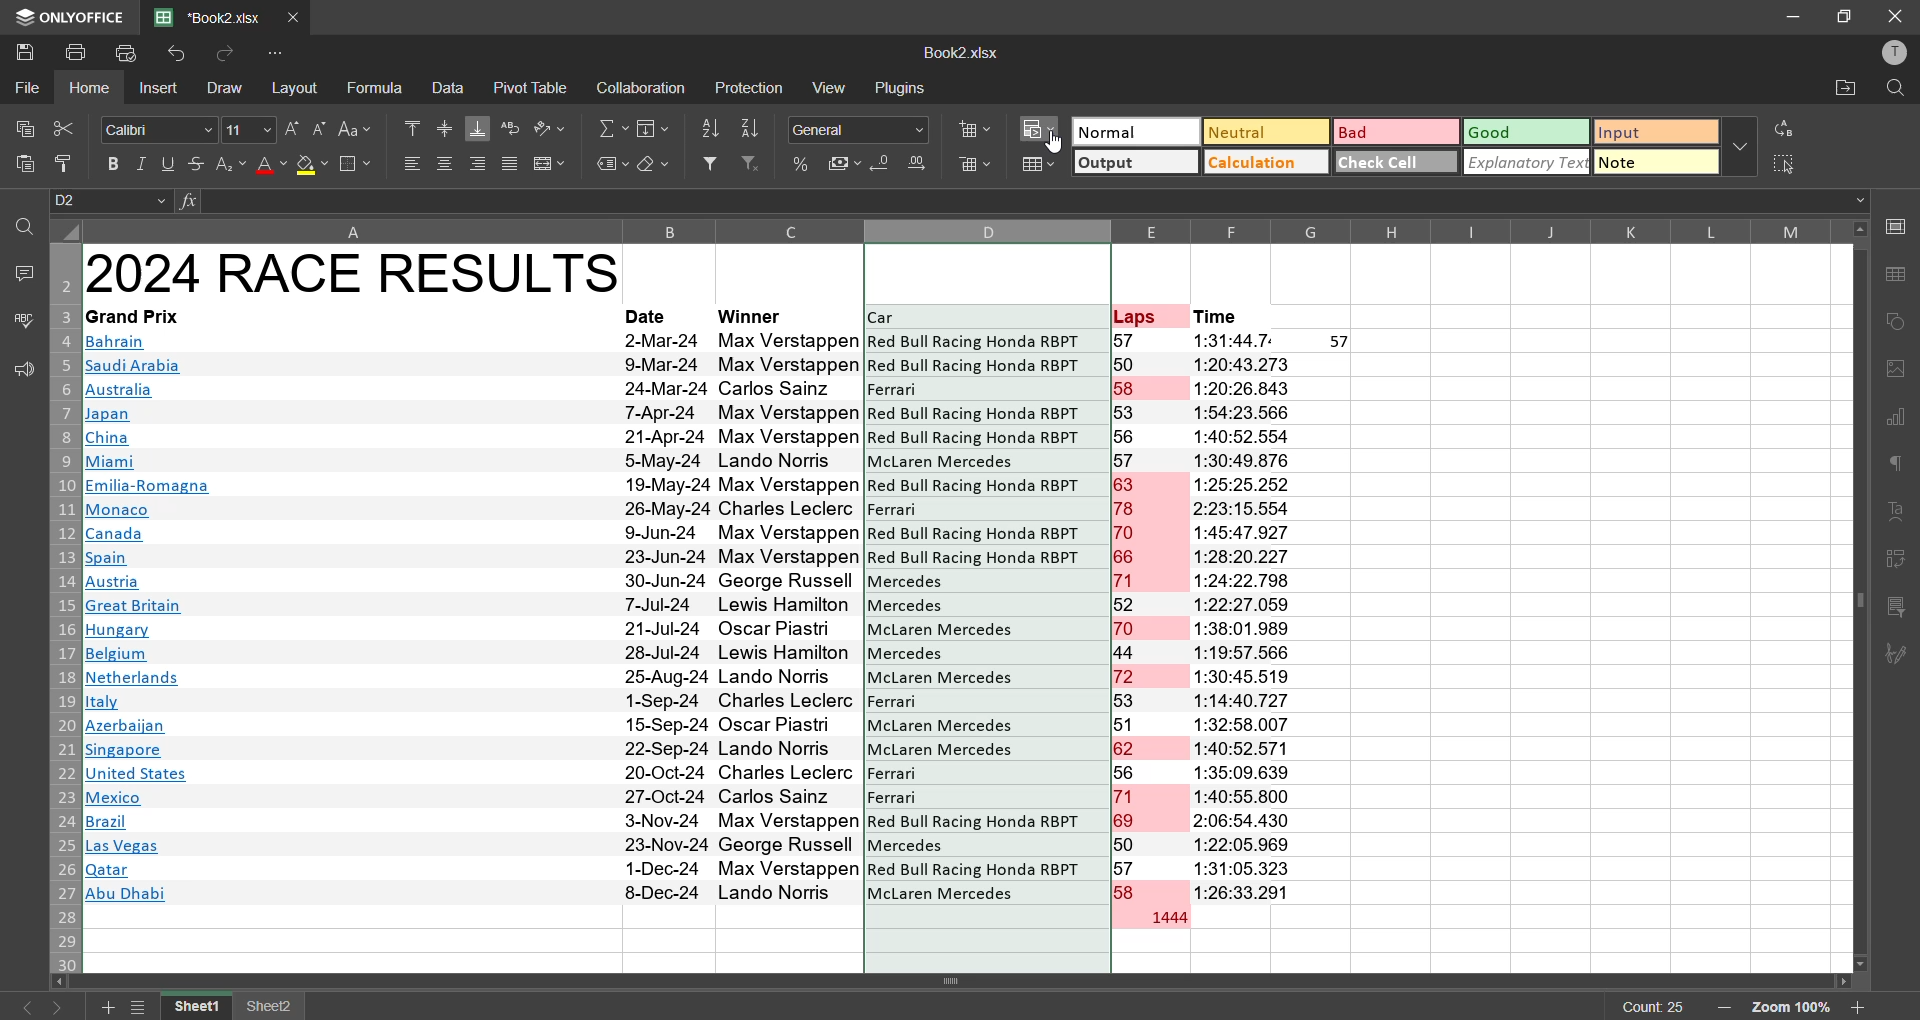 This screenshot has width=1920, height=1020. What do you see at coordinates (710, 130) in the screenshot?
I see `sort ascending` at bounding box center [710, 130].